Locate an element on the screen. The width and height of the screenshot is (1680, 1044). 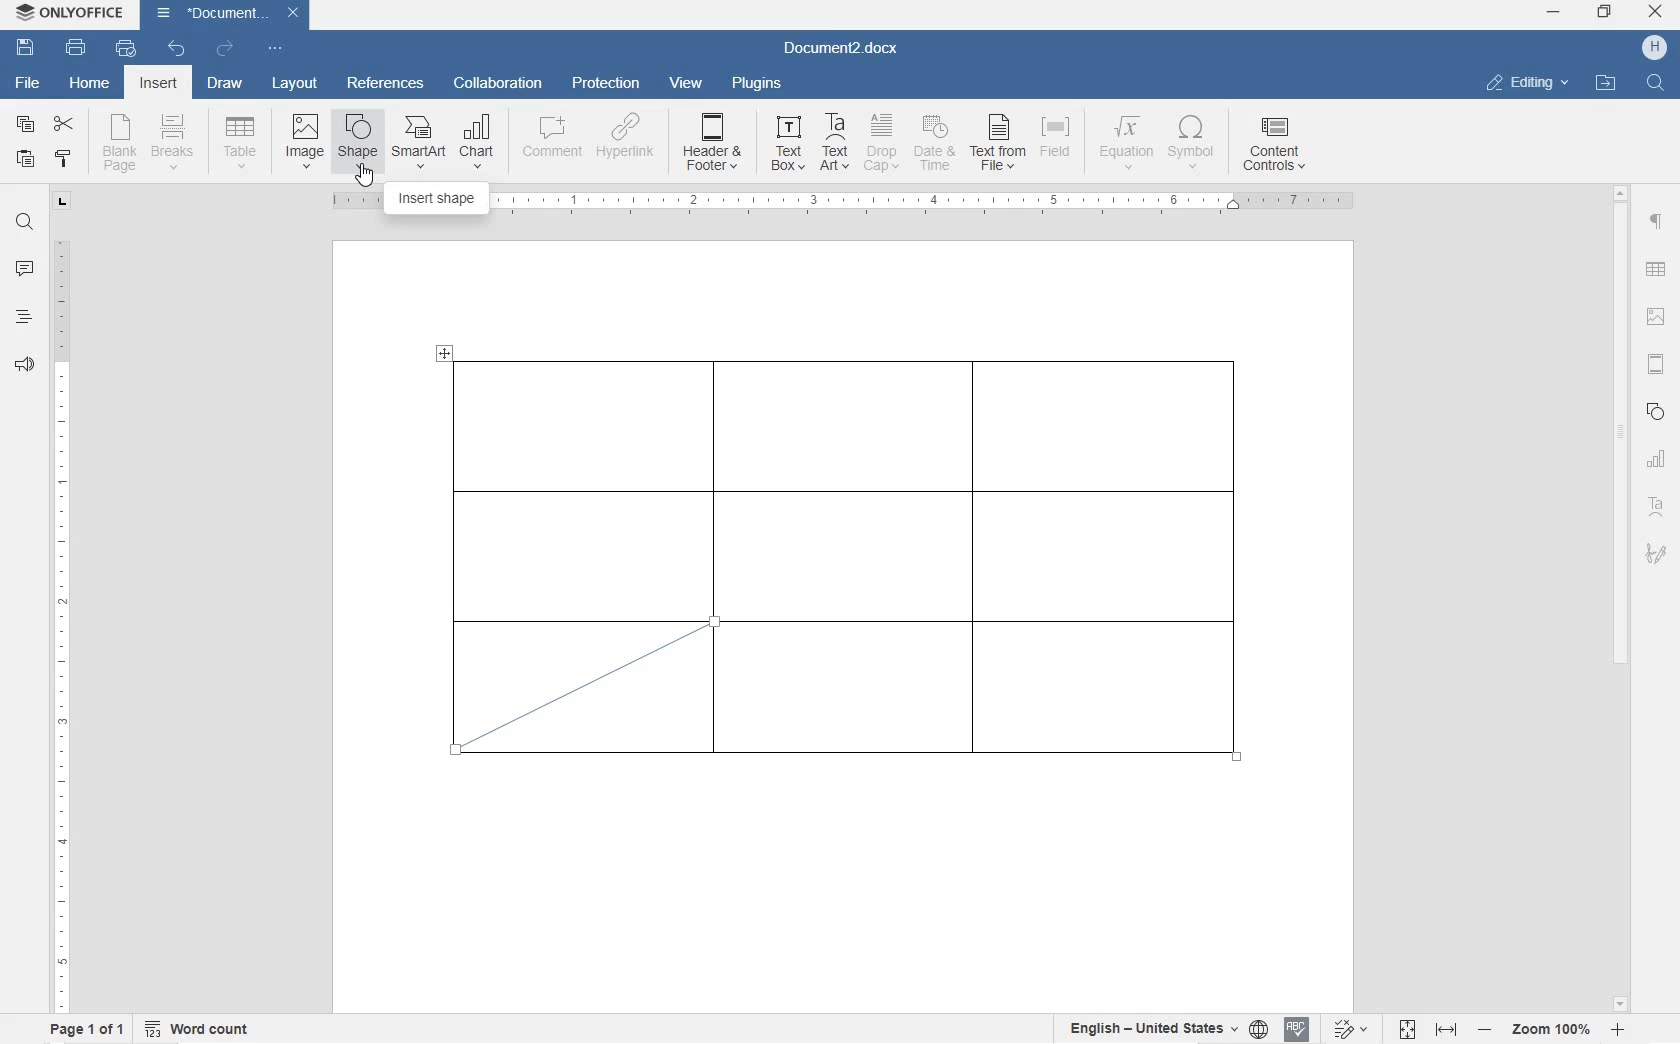
Profile is located at coordinates (1657, 48).